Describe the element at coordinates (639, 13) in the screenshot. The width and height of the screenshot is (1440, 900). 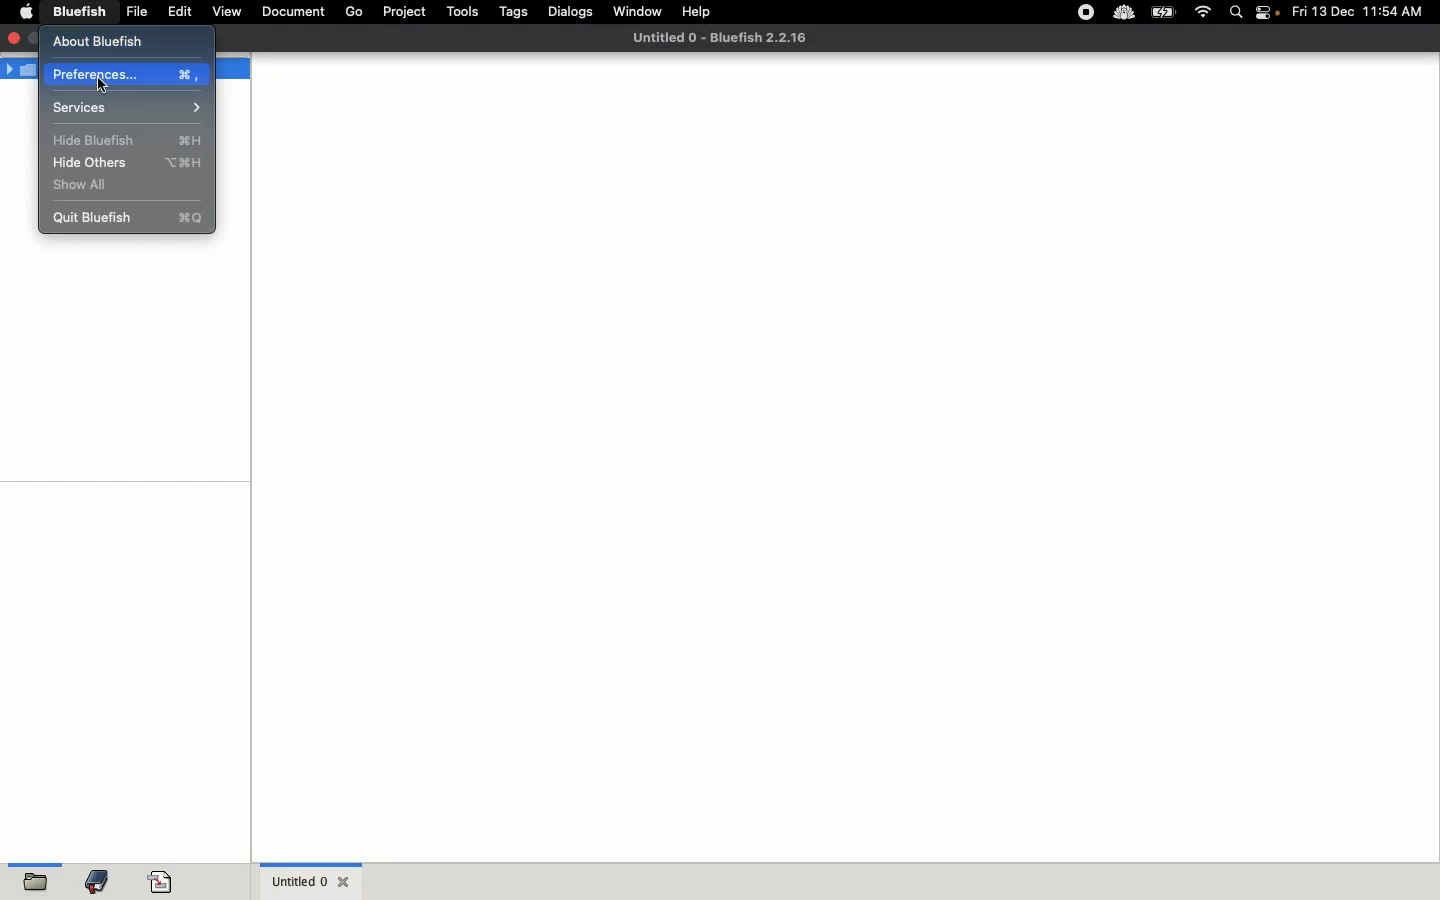
I see `Window` at that location.